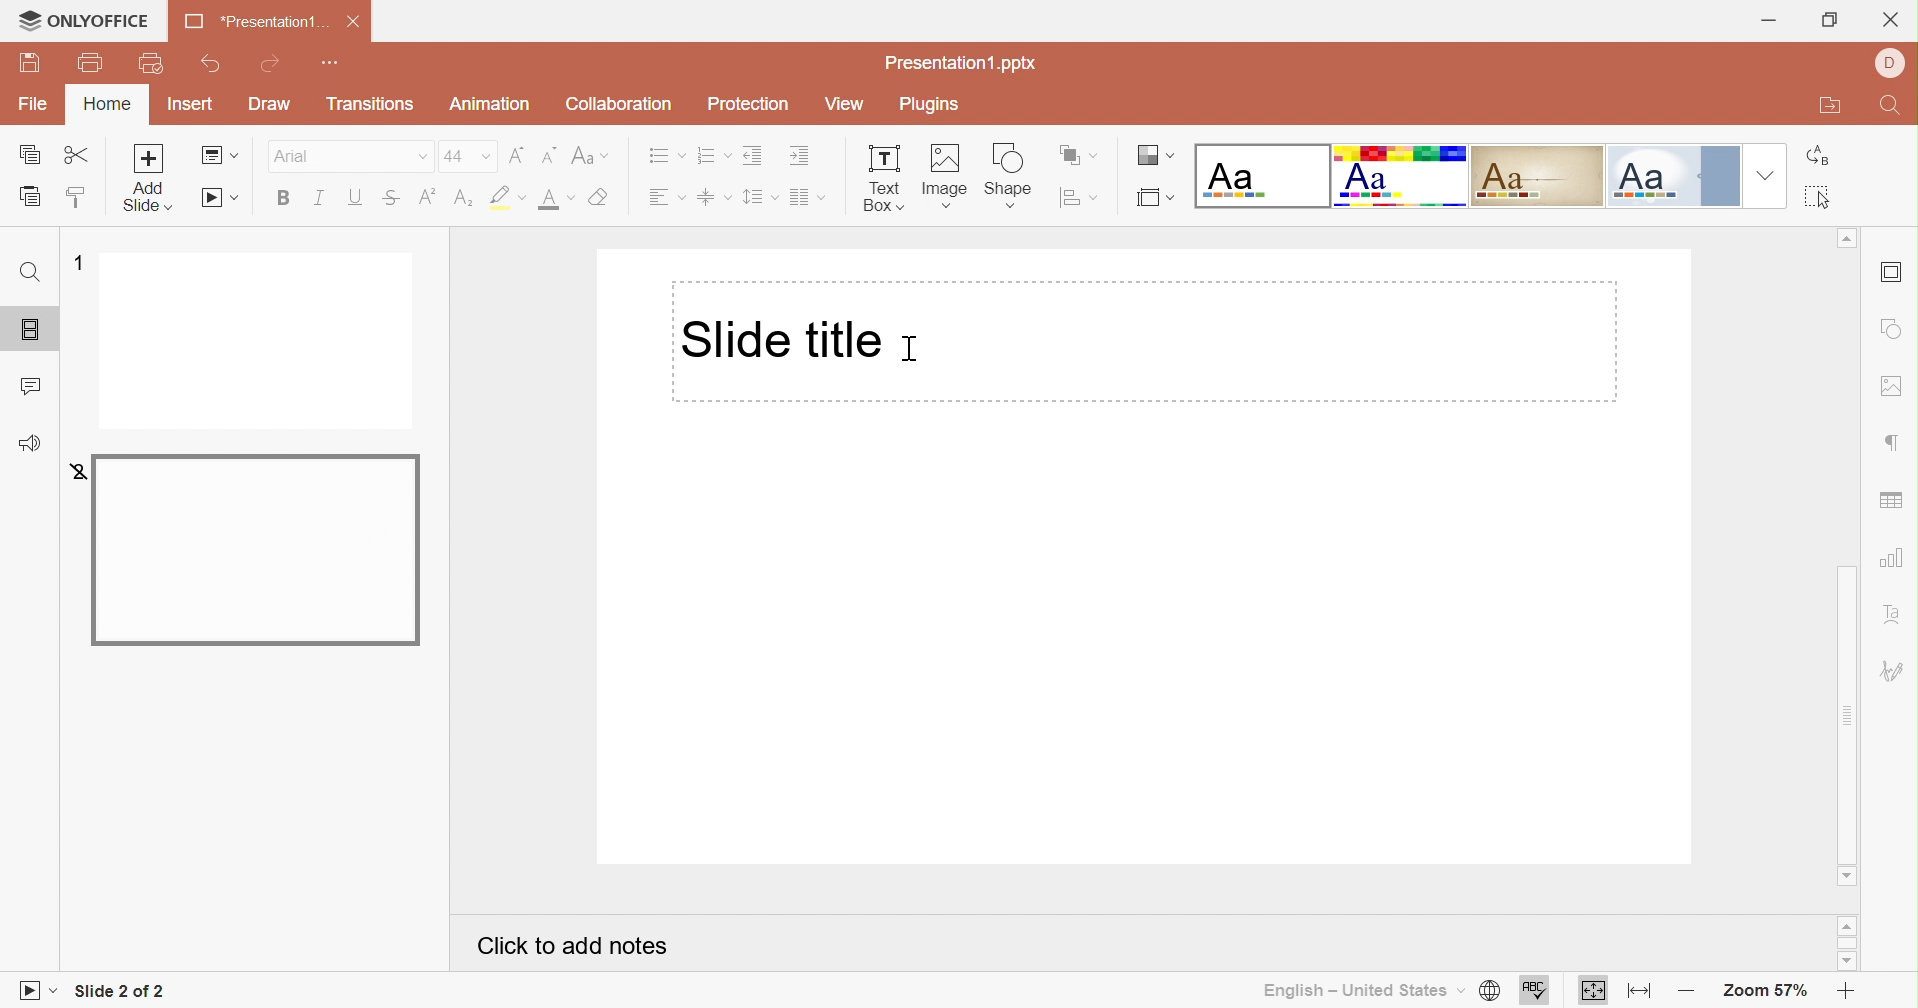  What do you see at coordinates (371, 104) in the screenshot?
I see `Transitions` at bounding box center [371, 104].